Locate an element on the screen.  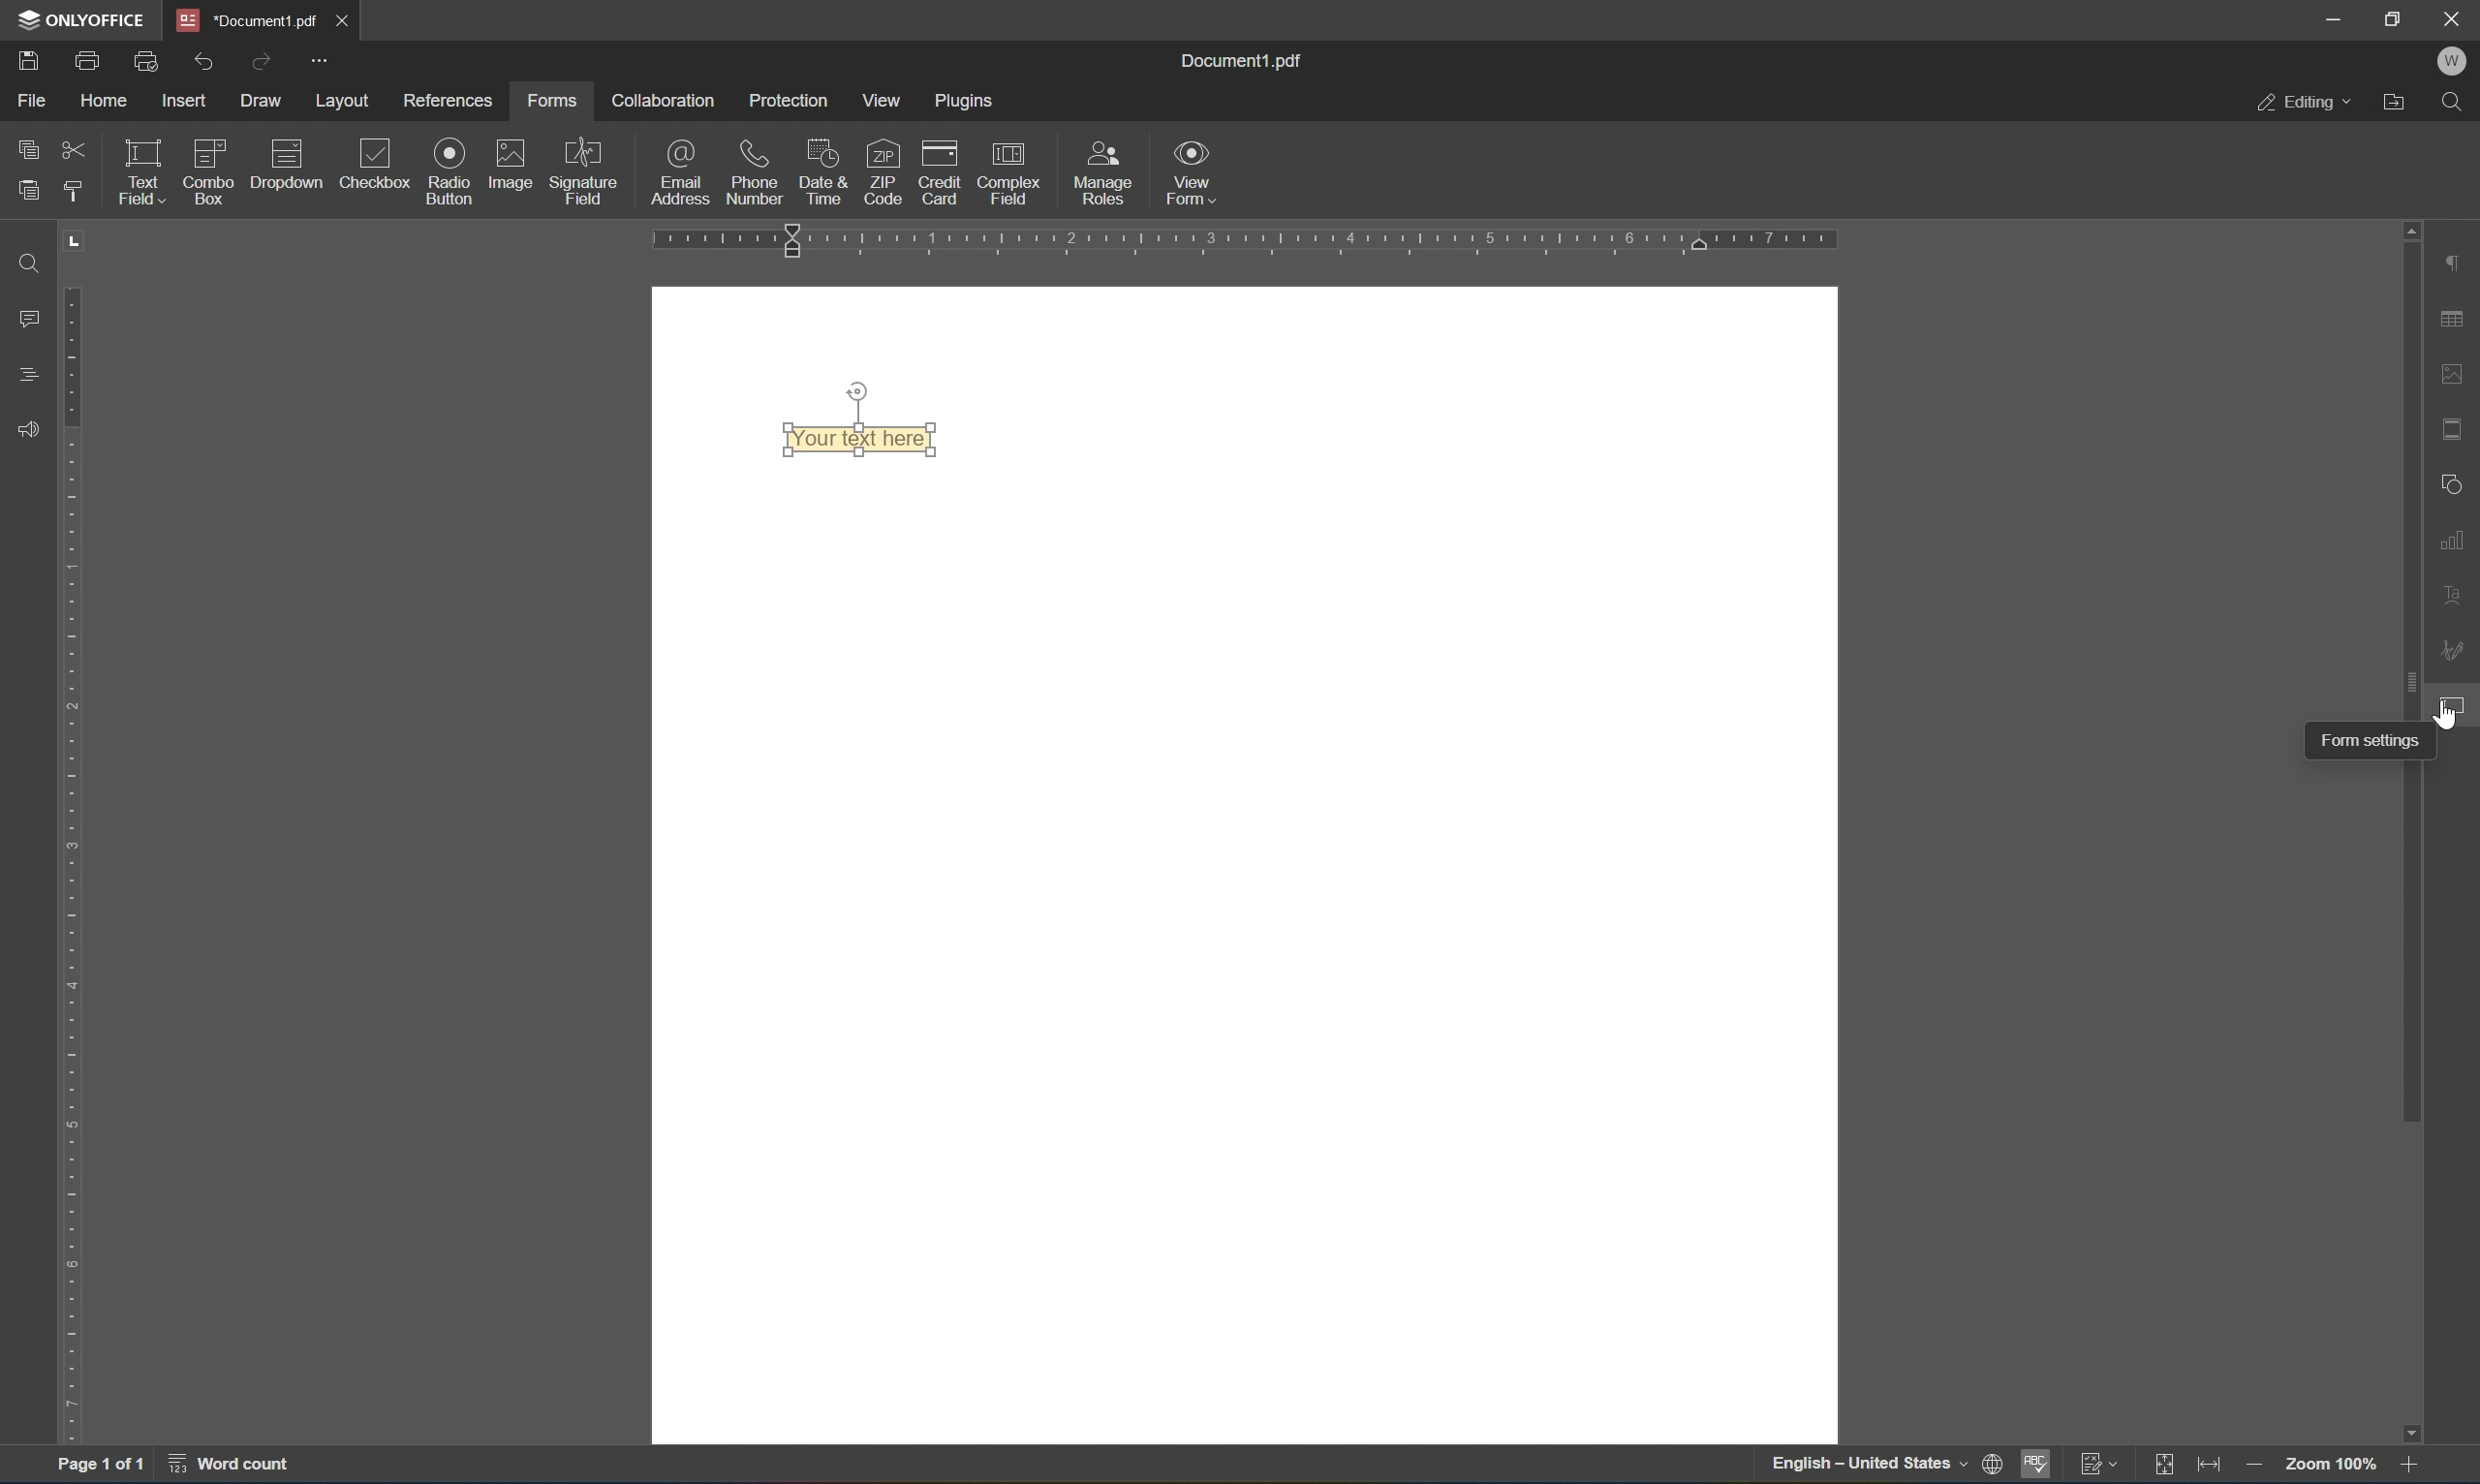
copy style is located at coordinates (71, 196).